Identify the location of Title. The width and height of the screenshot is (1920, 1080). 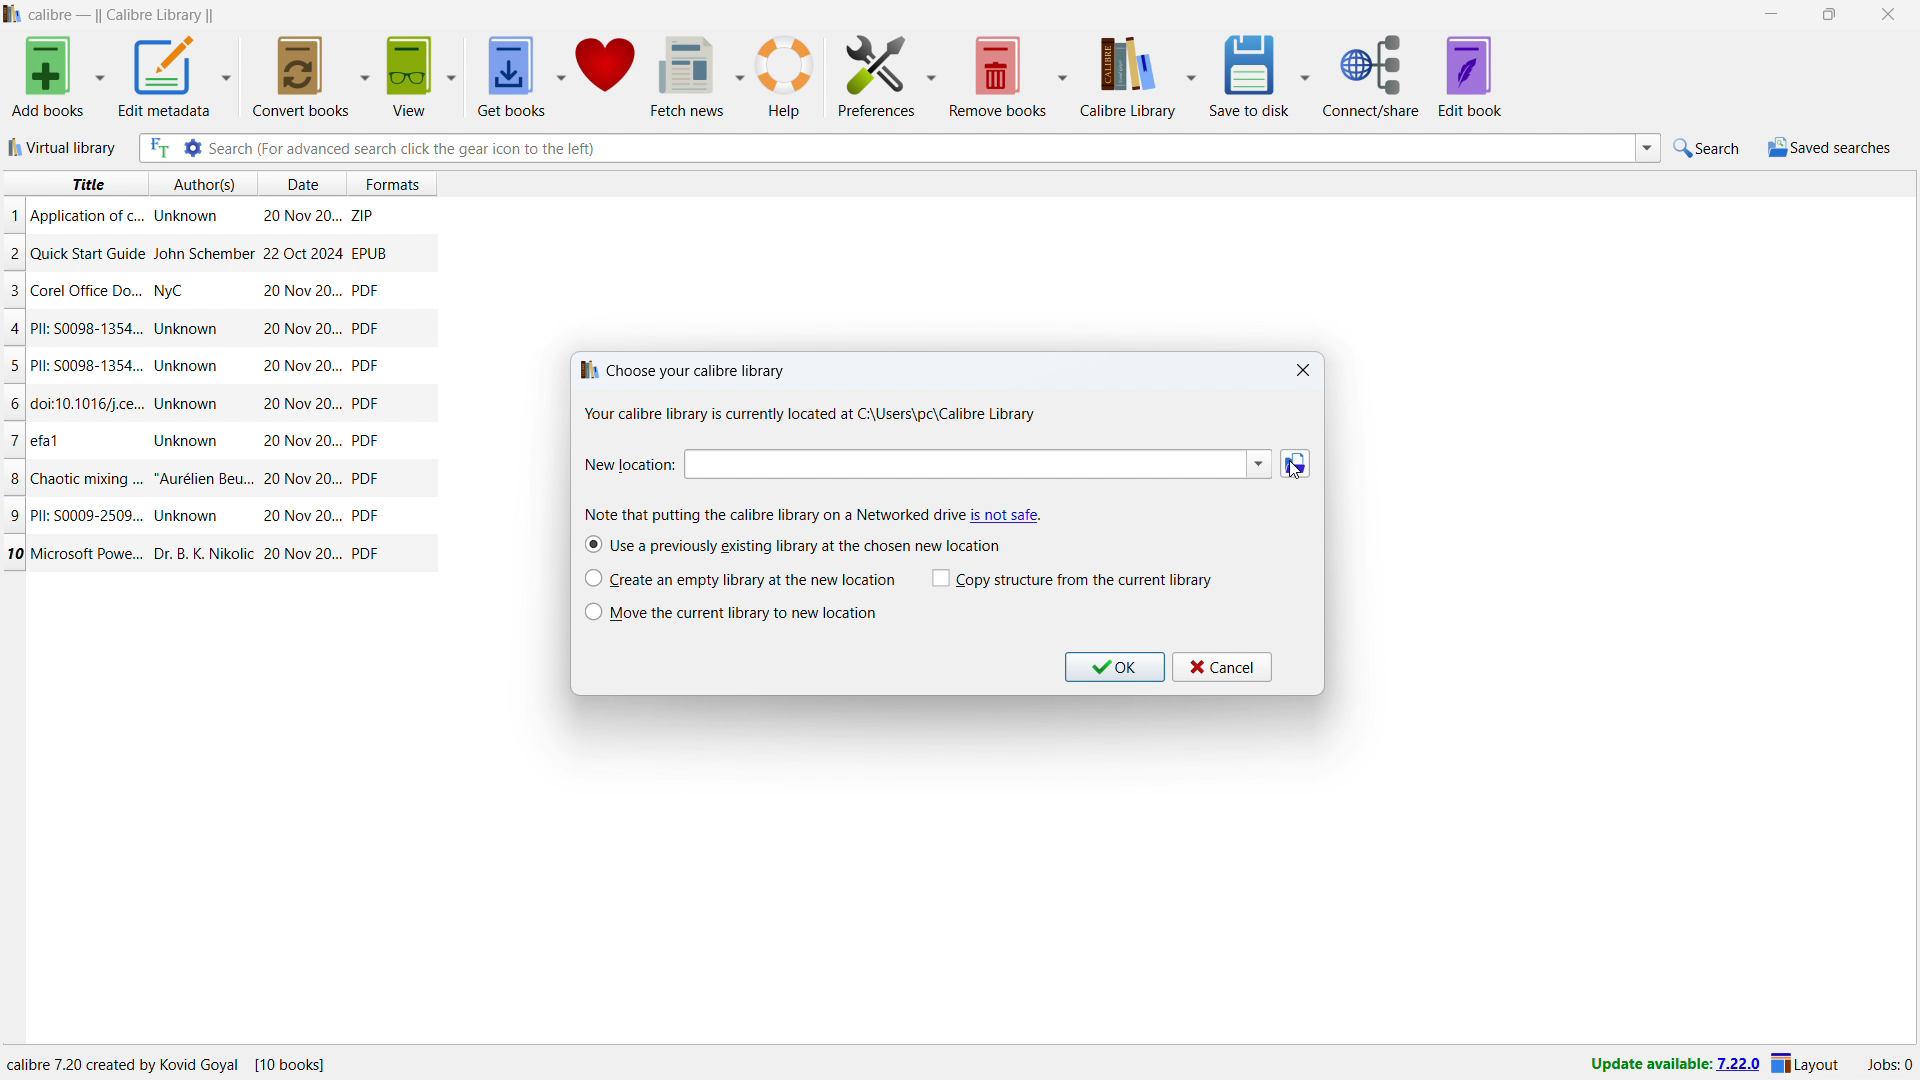
(90, 405).